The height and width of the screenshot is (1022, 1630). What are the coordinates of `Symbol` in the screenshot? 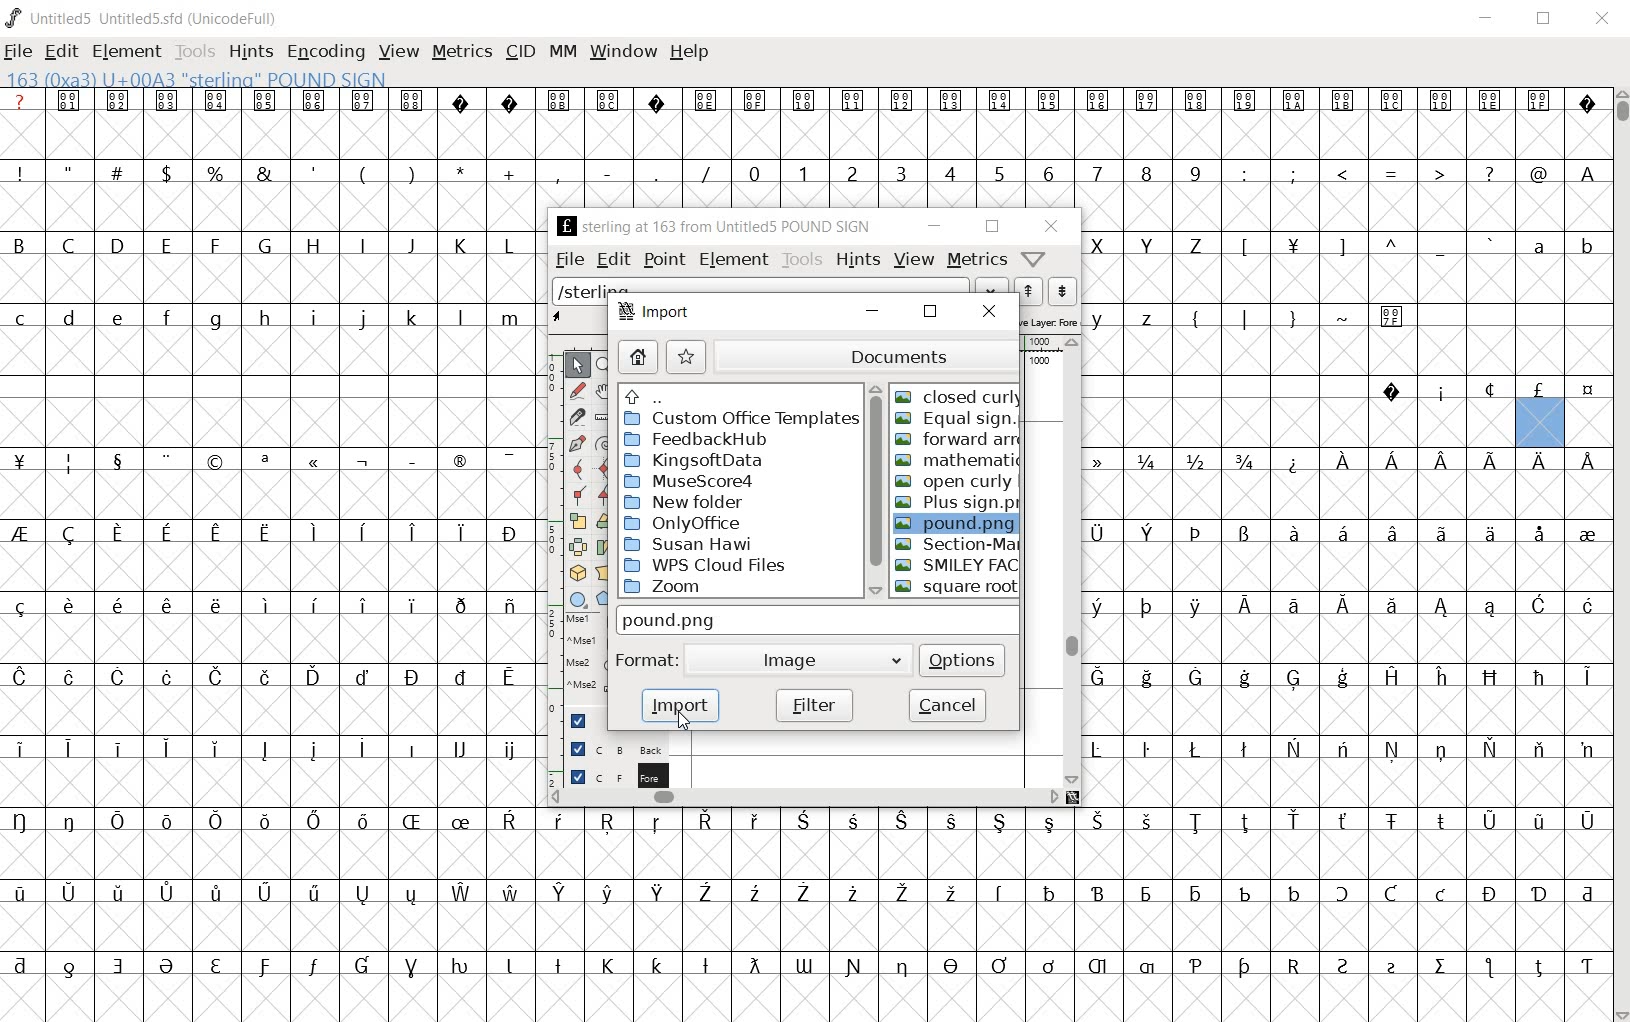 It's located at (68, 747).